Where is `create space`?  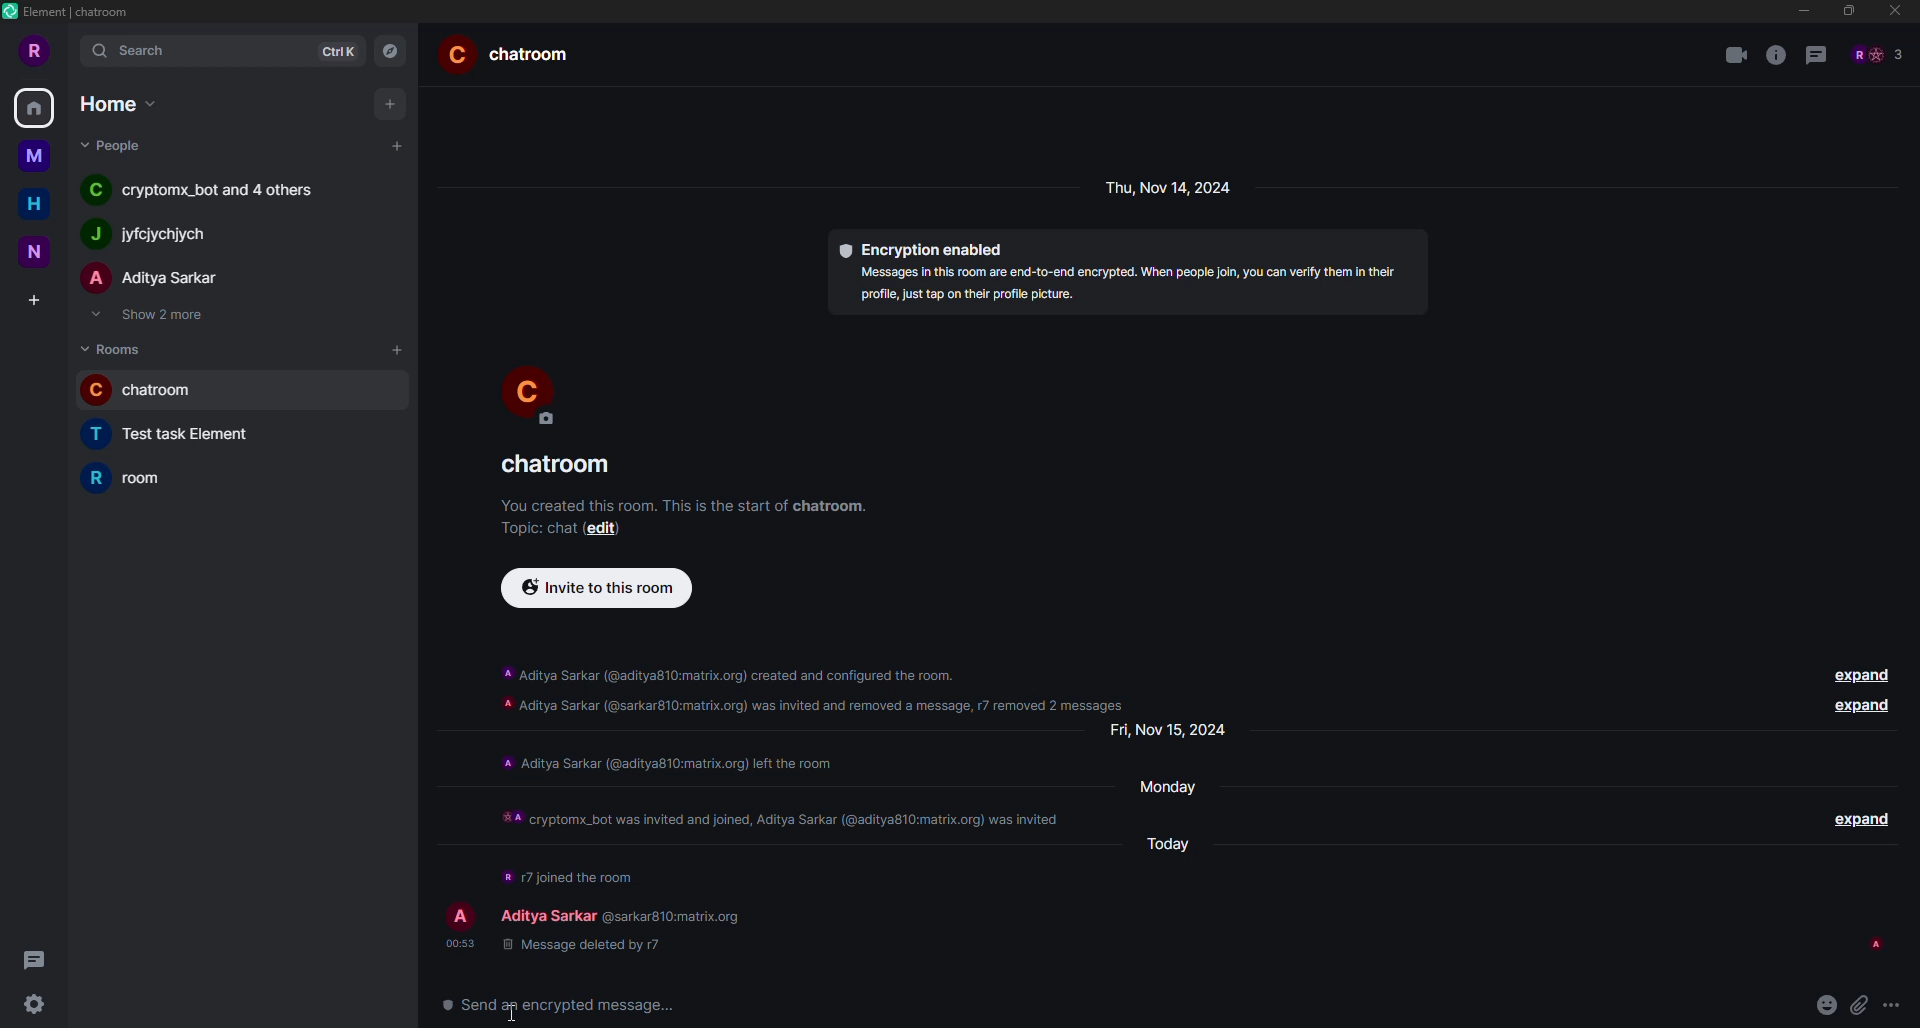
create space is located at coordinates (30, 300).